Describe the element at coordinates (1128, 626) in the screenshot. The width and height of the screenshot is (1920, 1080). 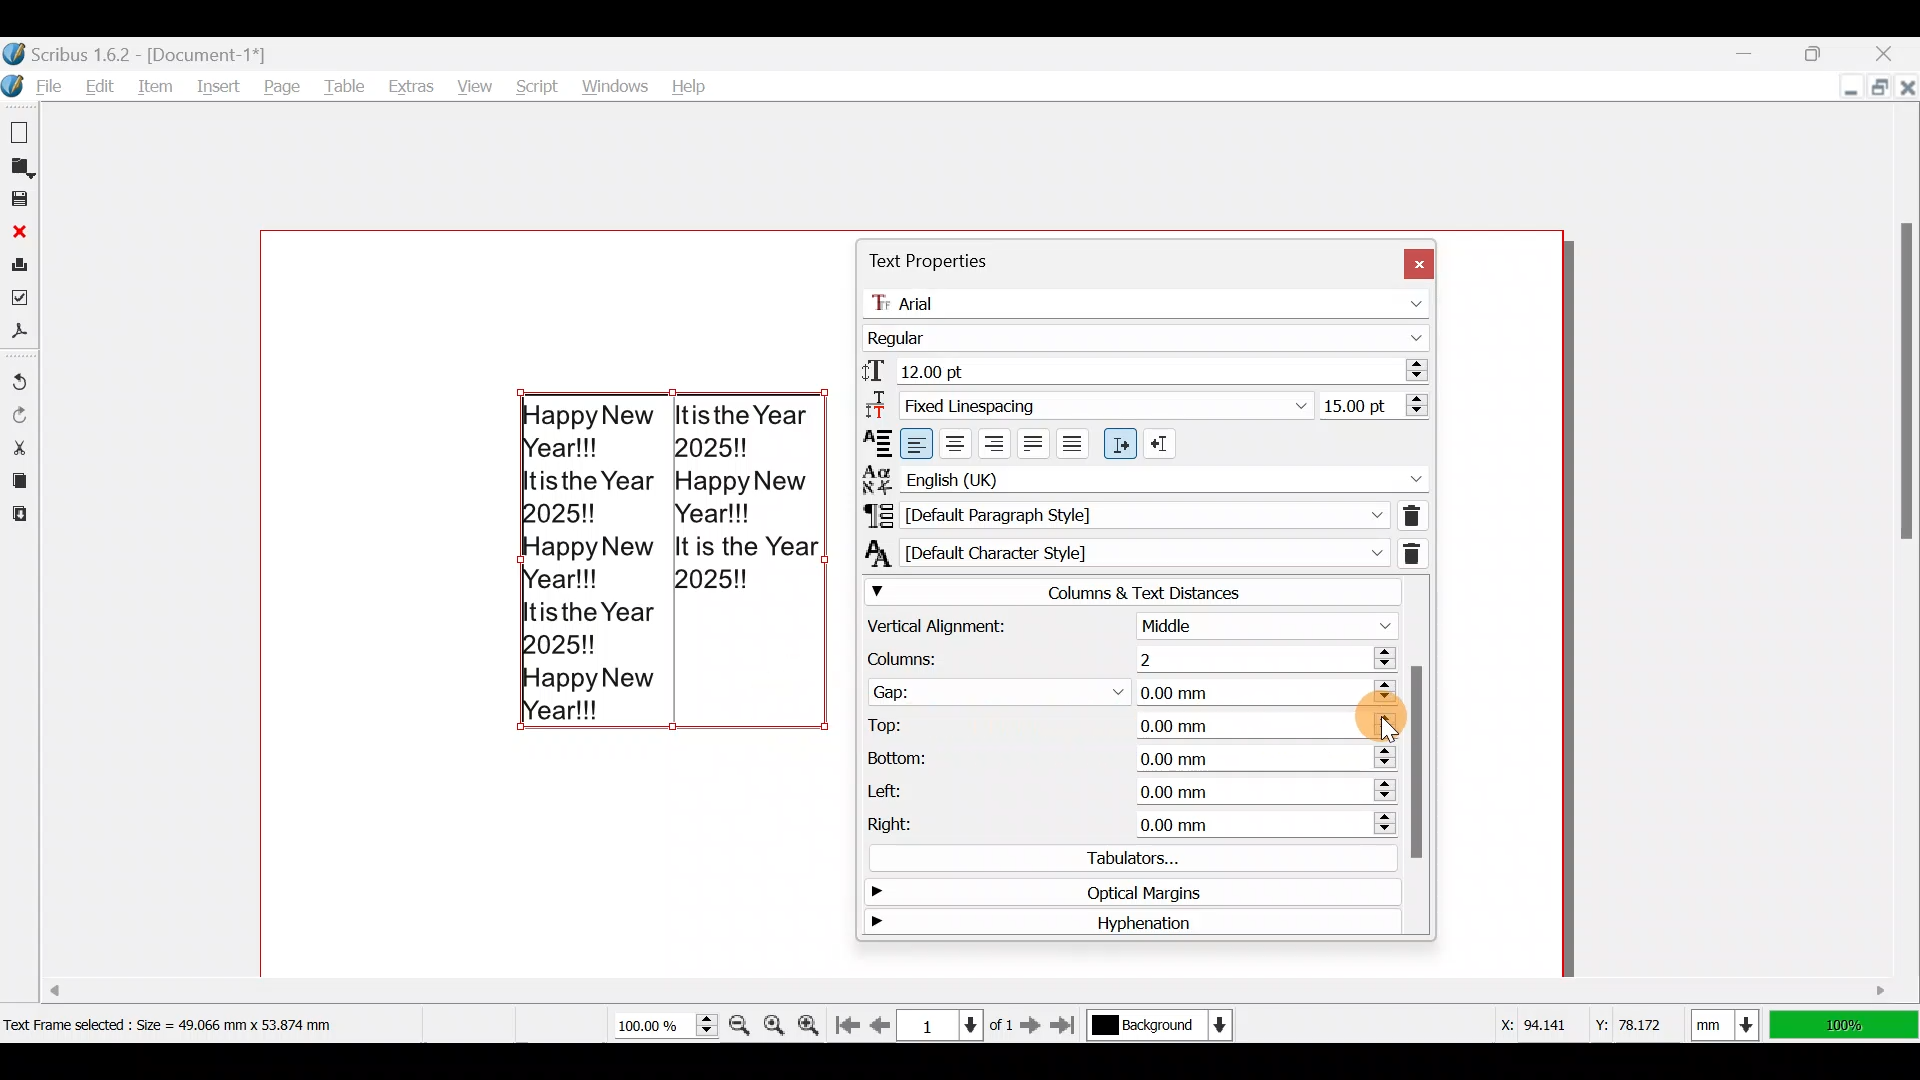
I see `Vertical alignment` at that location.